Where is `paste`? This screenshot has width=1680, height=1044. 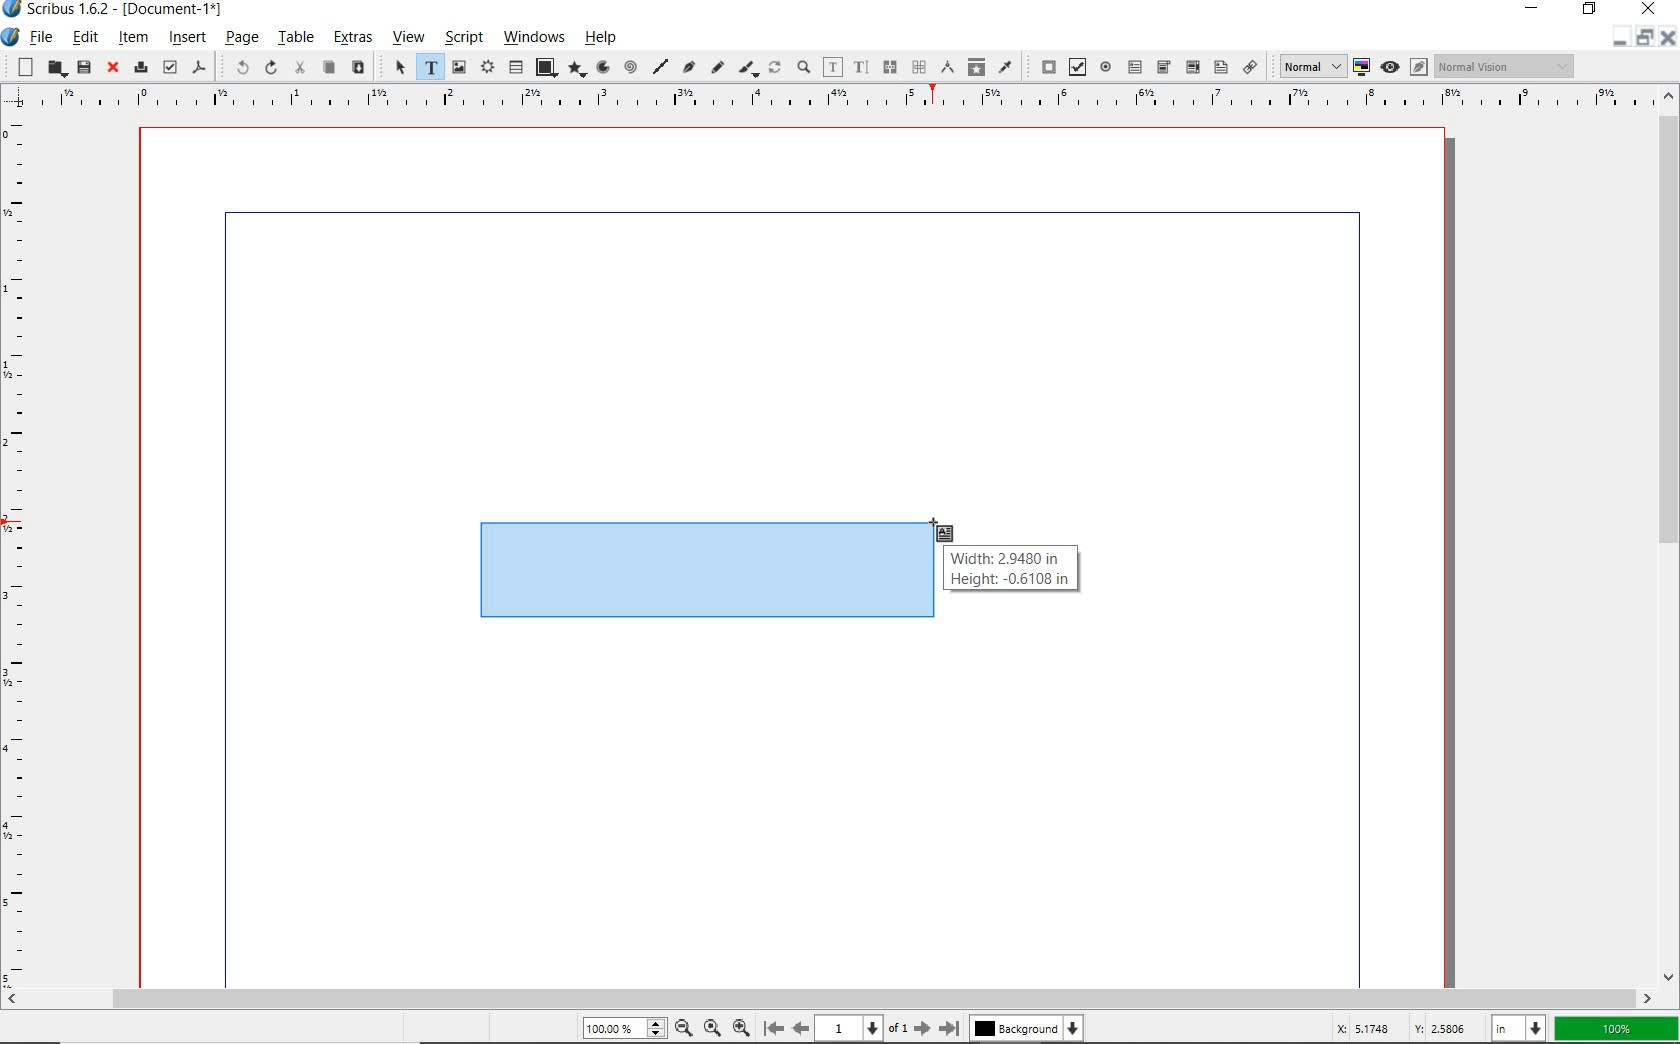 paste is located at coordinates (357, 68).